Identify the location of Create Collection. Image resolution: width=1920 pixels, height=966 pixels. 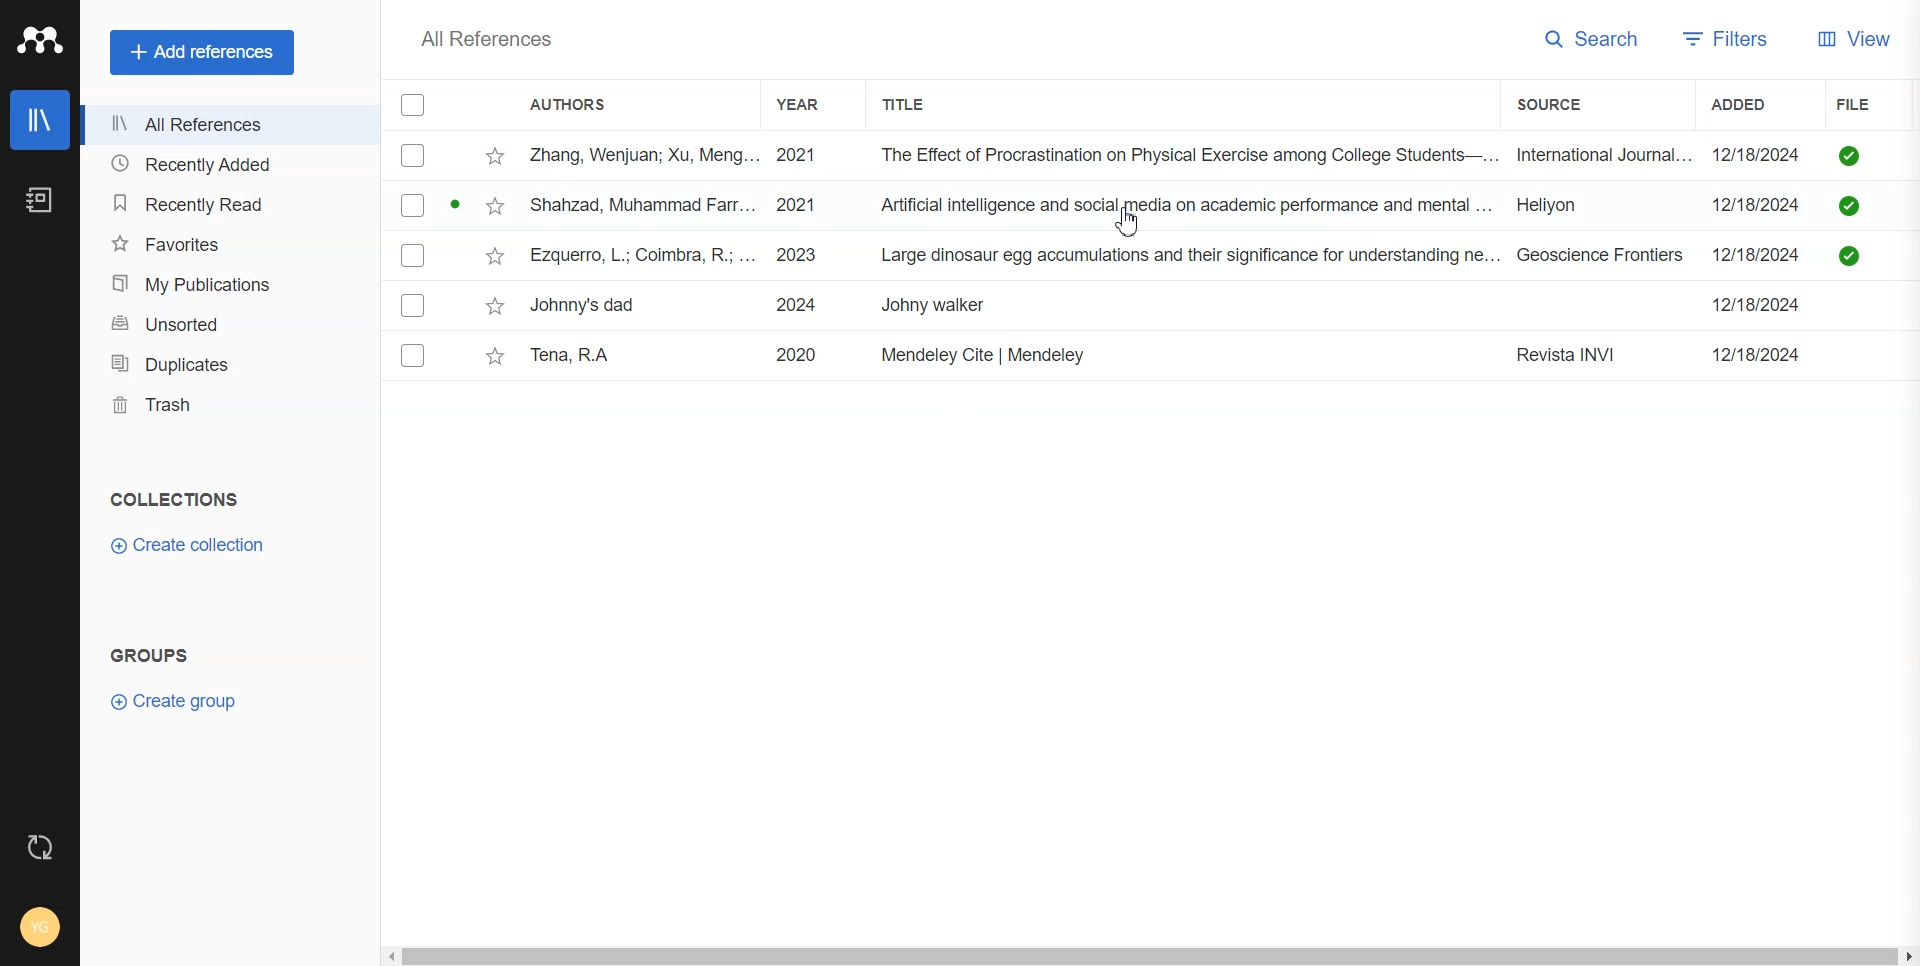
(190, 546).